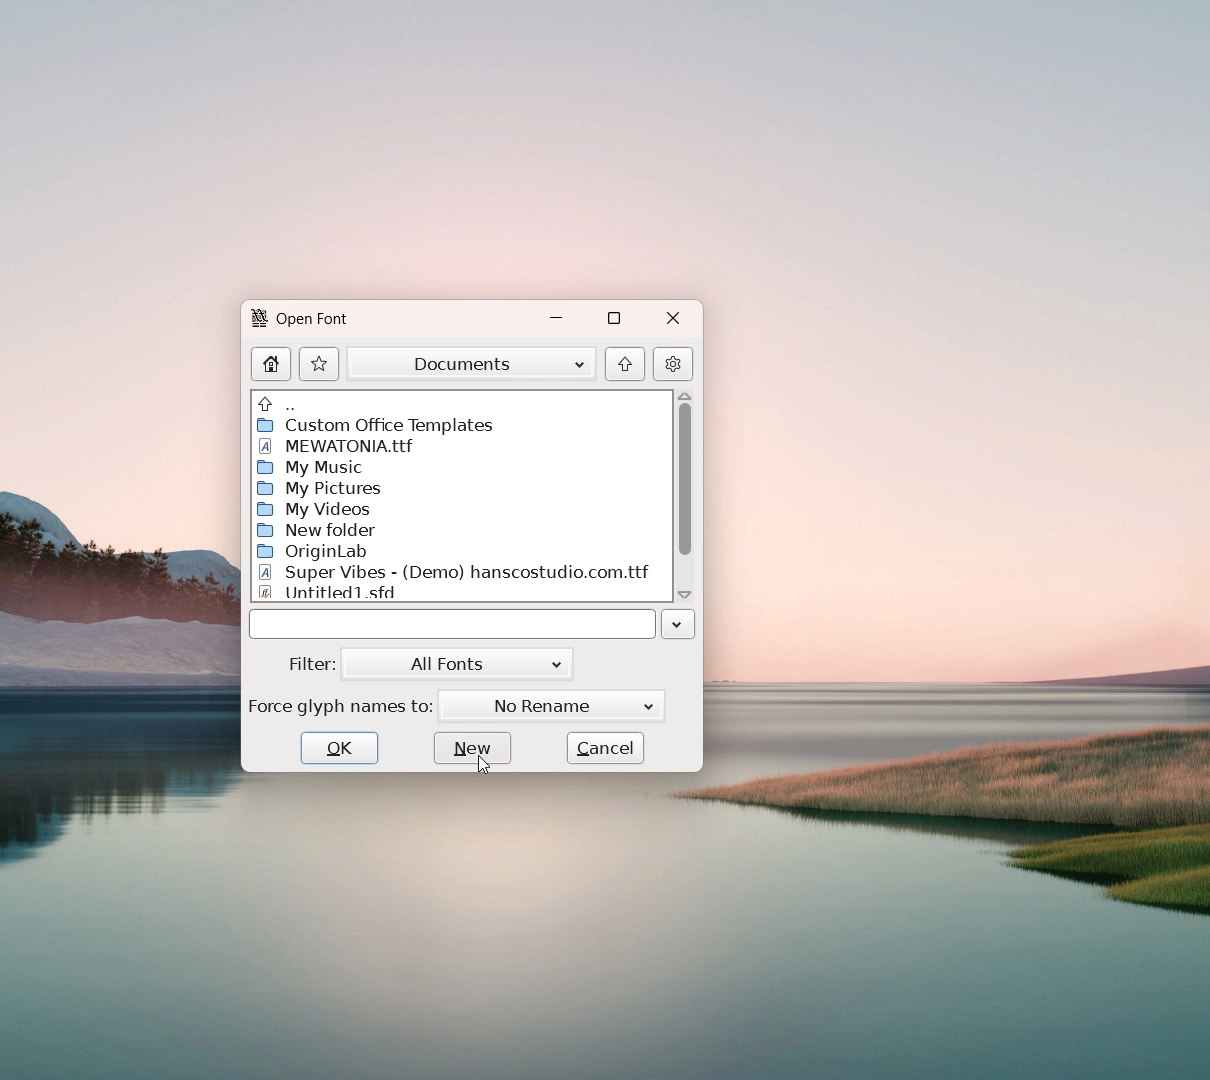  What do you see at coordinates (472, 362) in the screenshot?
I see `select folder` at bounding box center [472, 362].